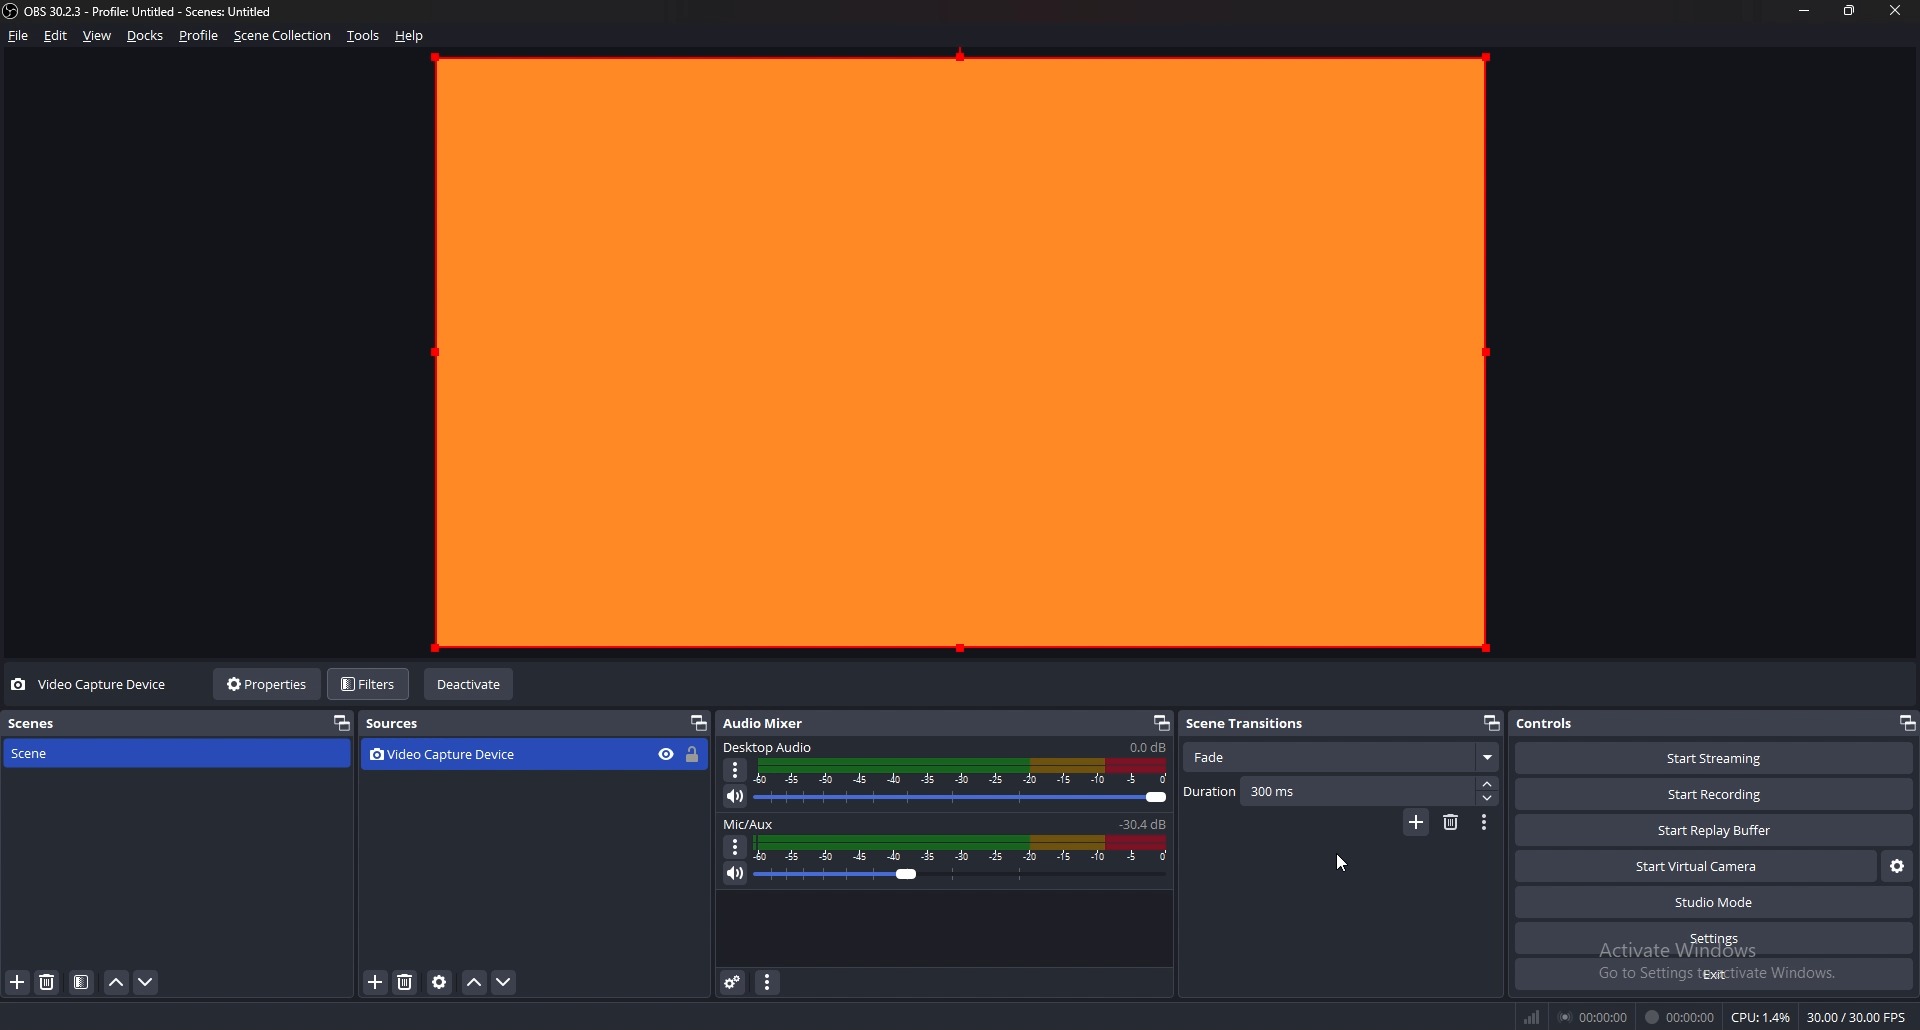 This screenshot has width=1920, height=1030. I want to click on remove source, so click(405, 984).